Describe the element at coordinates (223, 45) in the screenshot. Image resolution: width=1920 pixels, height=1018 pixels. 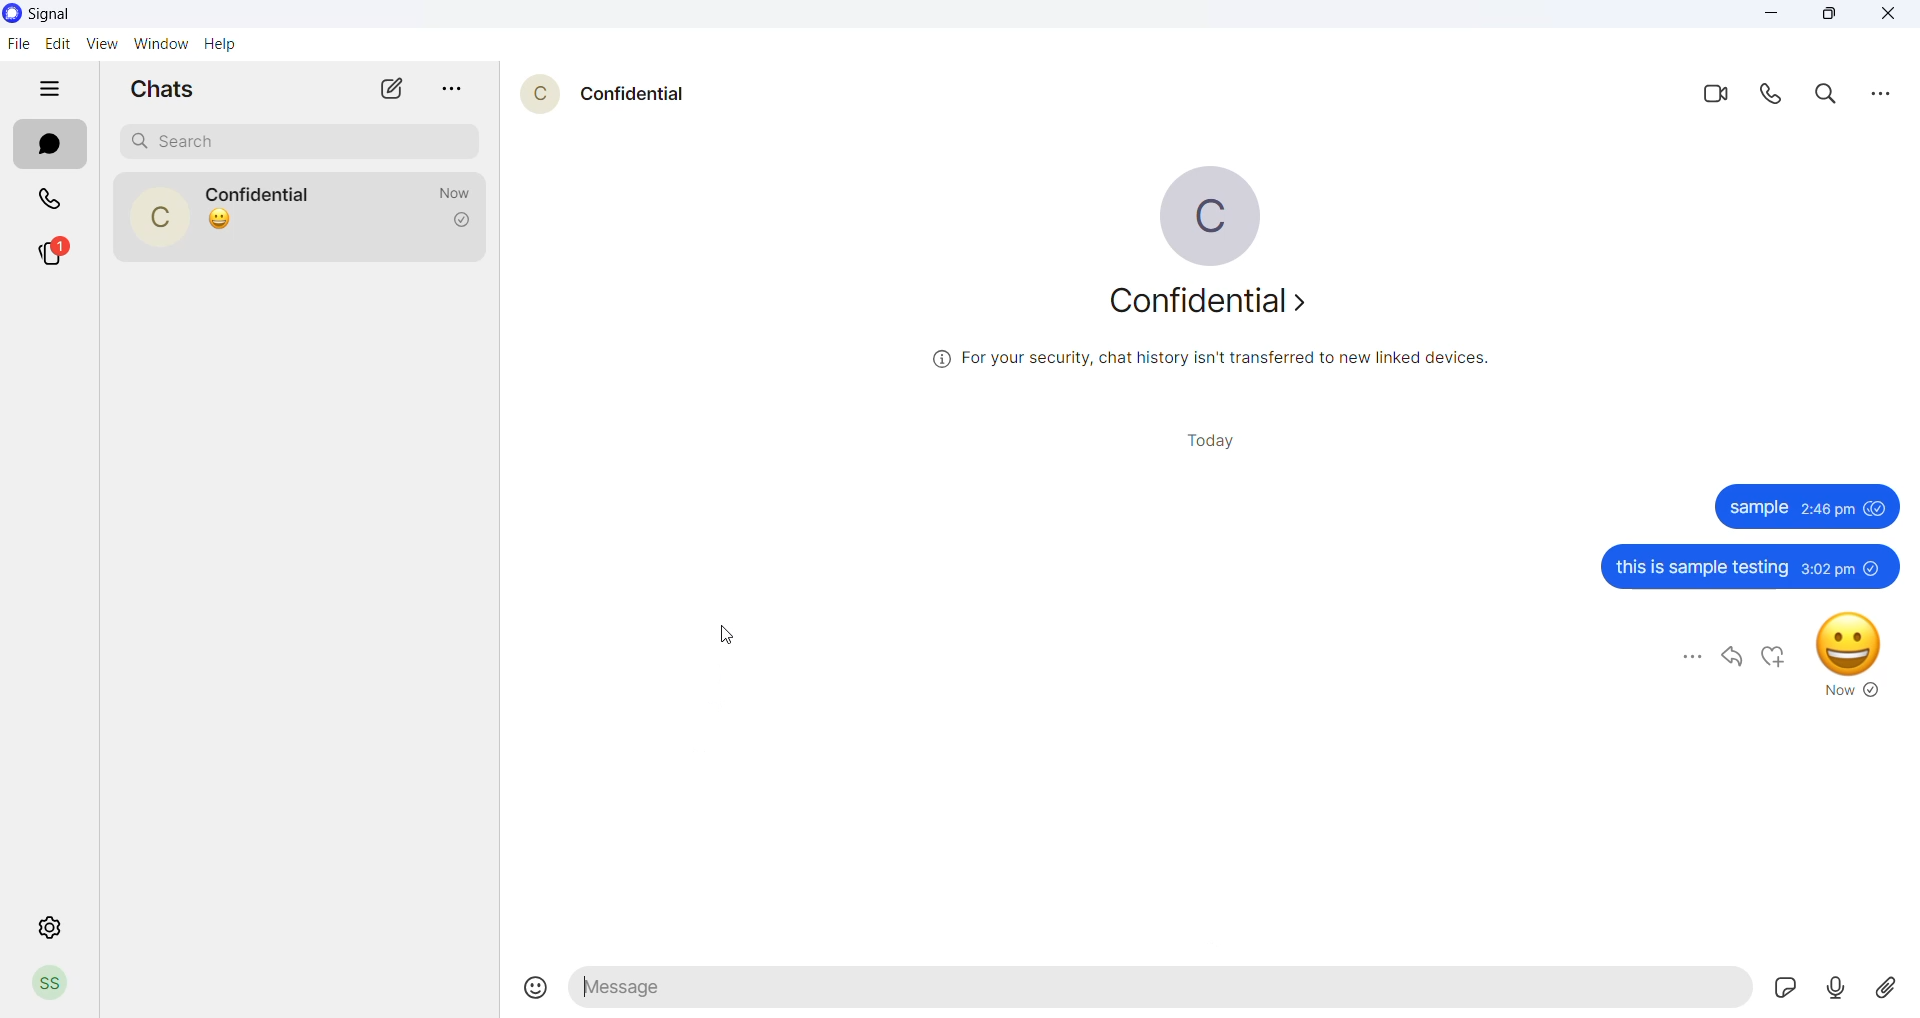
I see `help` at that location.